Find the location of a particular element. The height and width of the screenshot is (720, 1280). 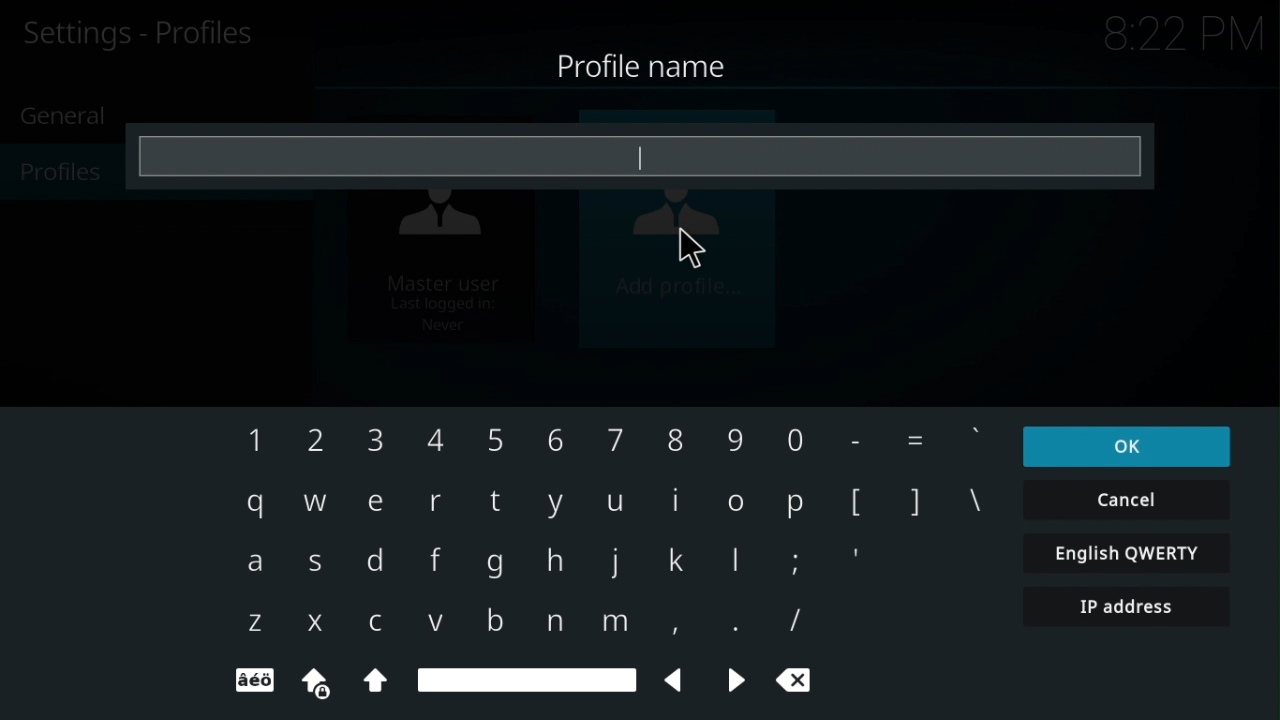

forward is located at coordinates (735, 679).